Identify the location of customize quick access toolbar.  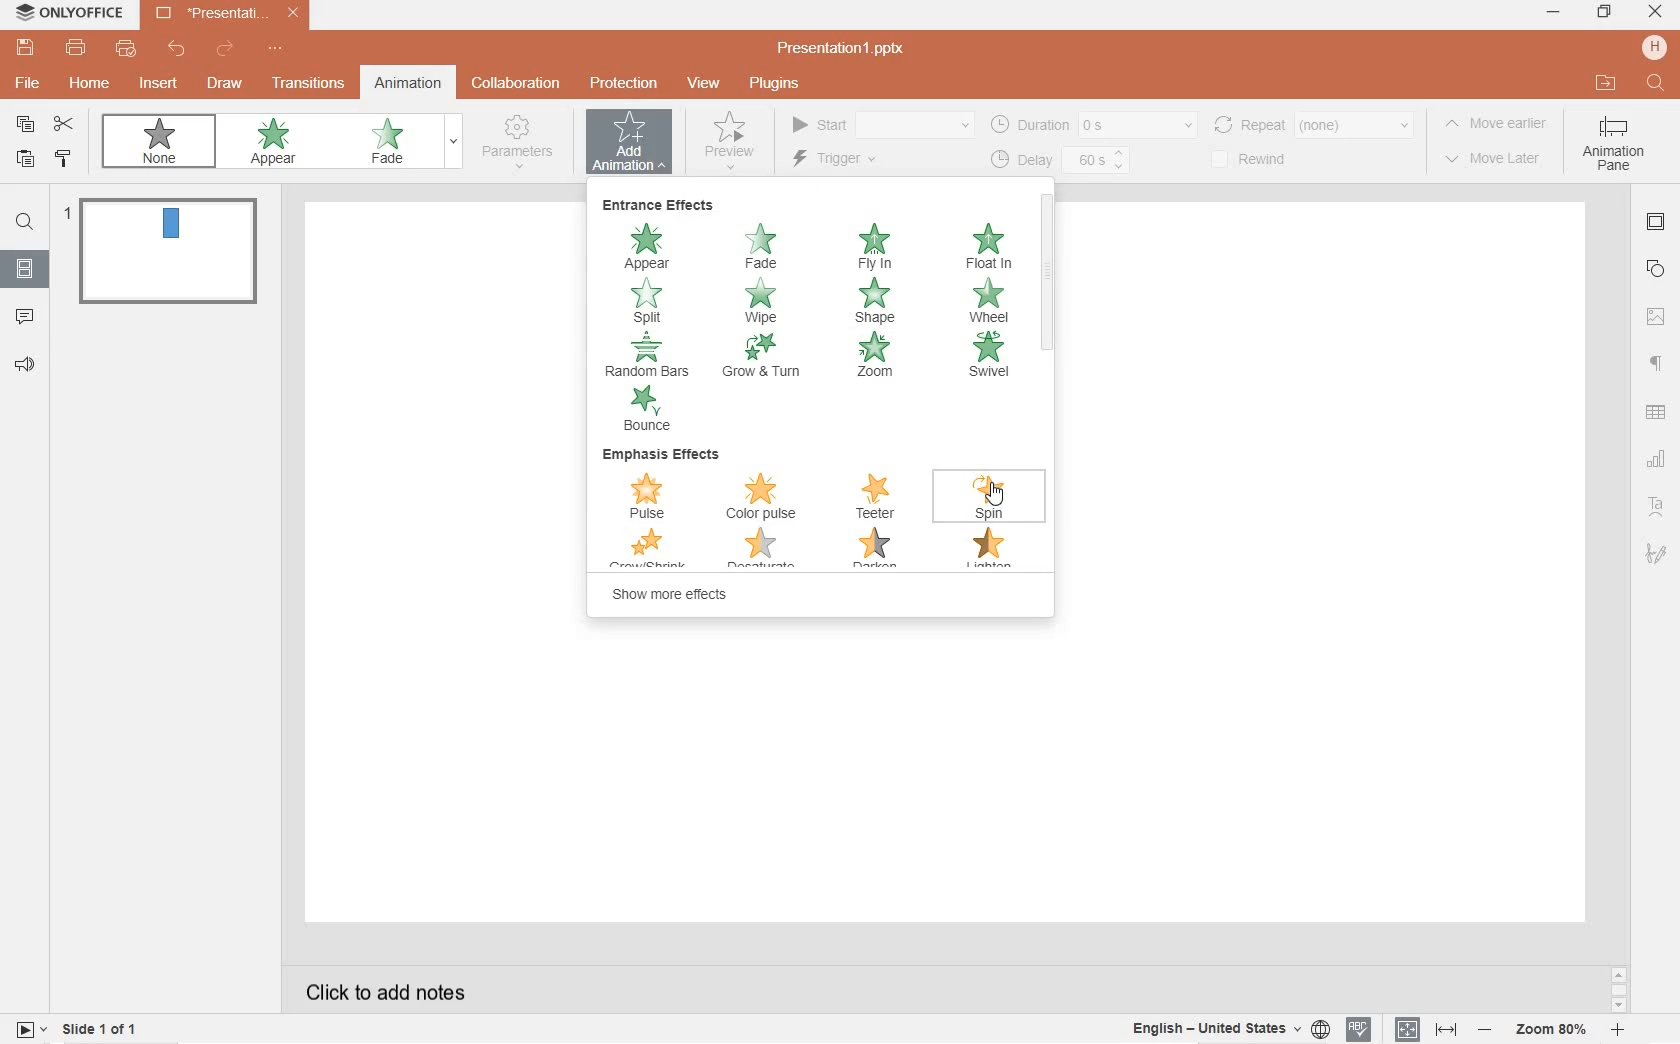
(280, 50).